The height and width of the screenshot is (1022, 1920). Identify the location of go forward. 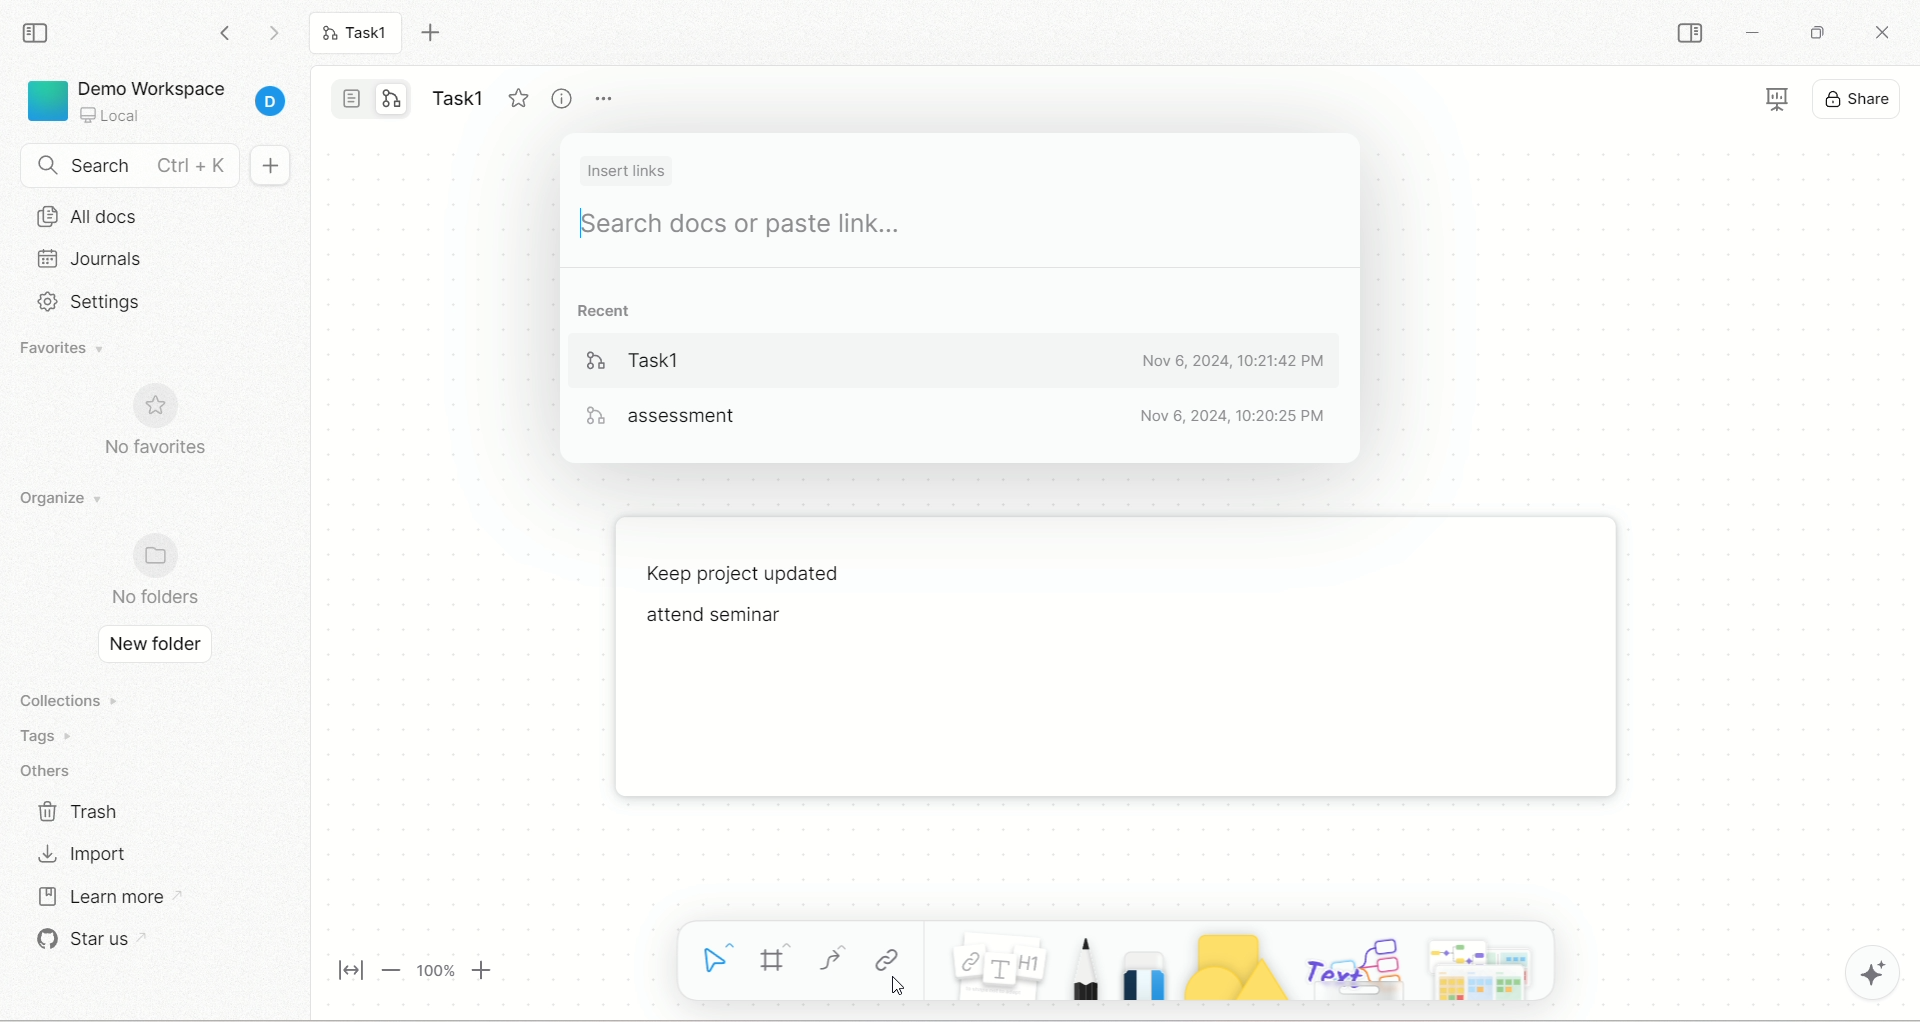
(272, 33).